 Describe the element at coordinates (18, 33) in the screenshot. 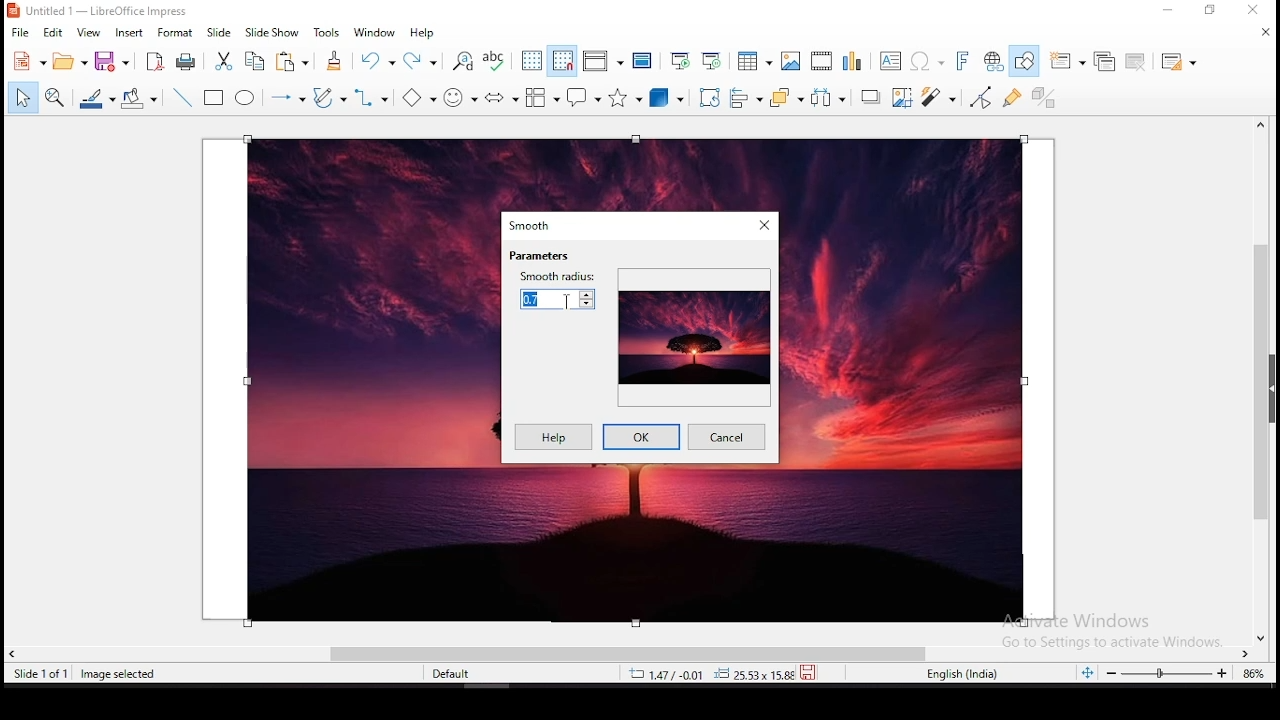

I see `file` at that location.